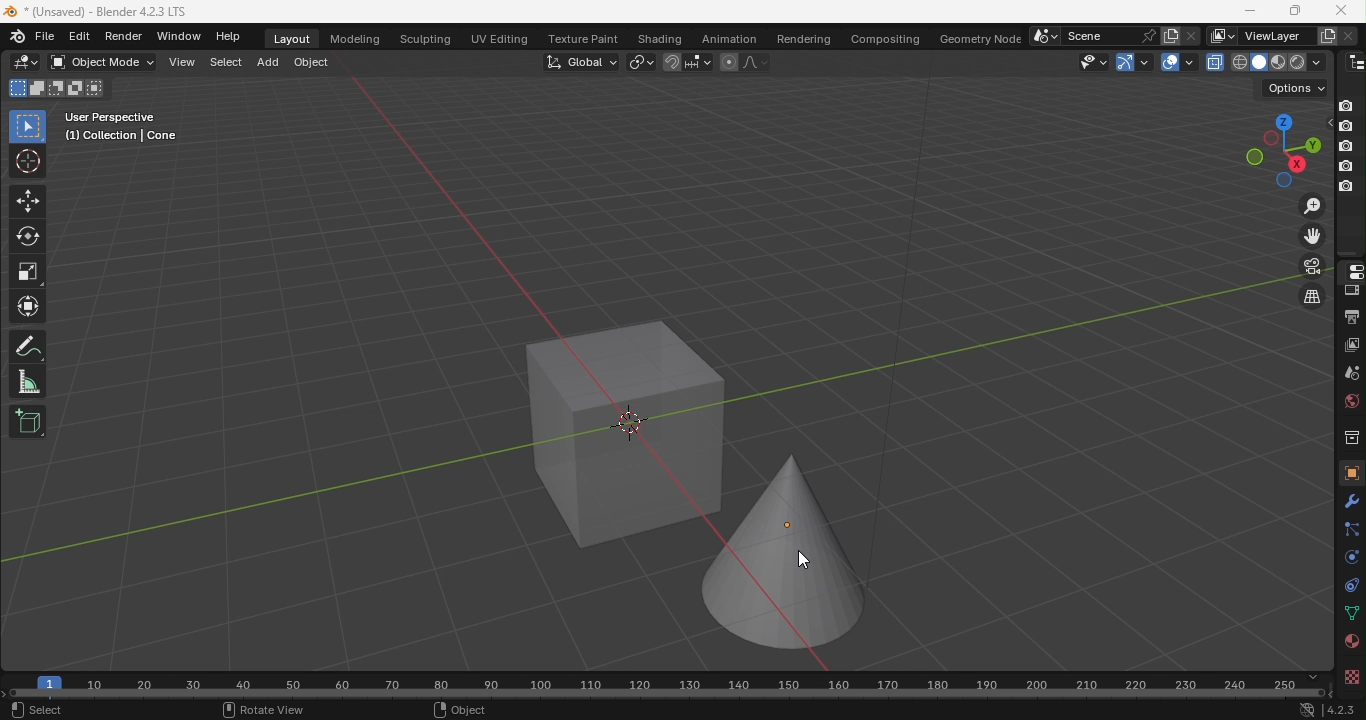  Describe the element at coordinates (1348, 584) in the screenshot. I see `Constraints` at that location.